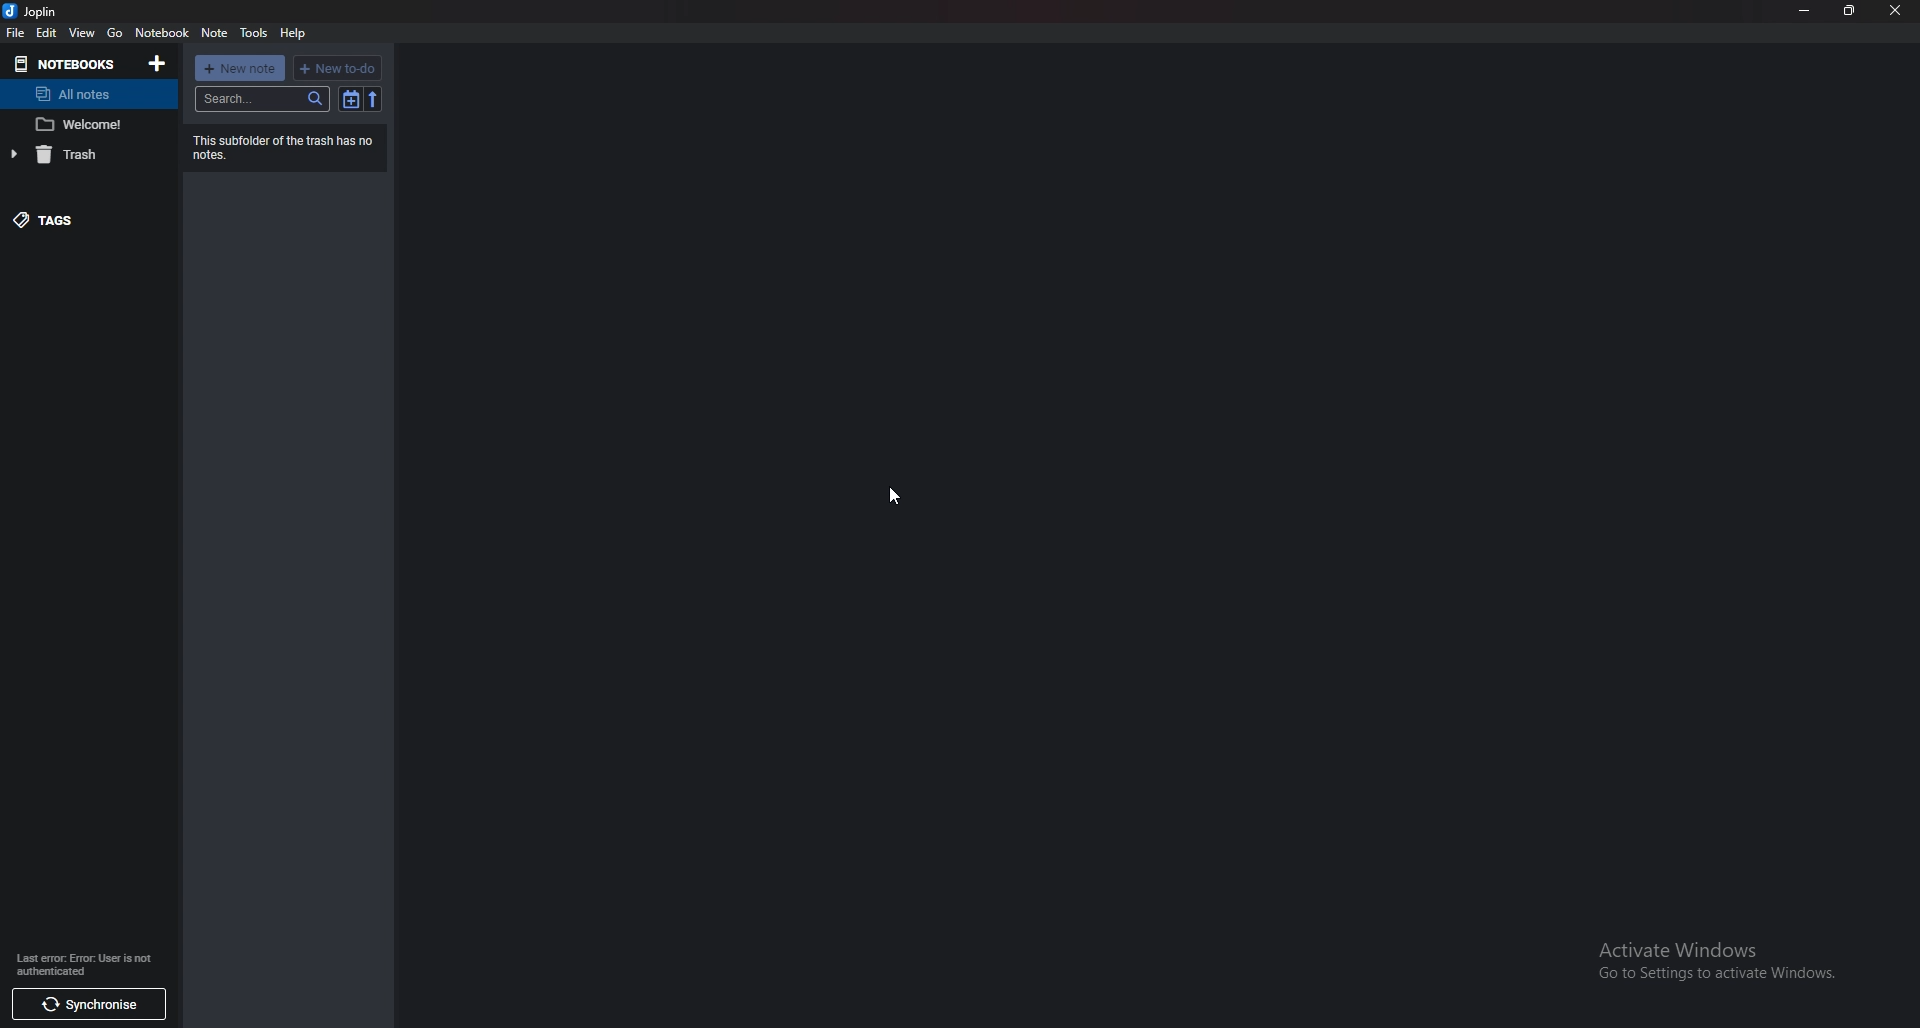  Describe the element at coordinates (83, 220) in the screenshot. I see `tags` at that location.